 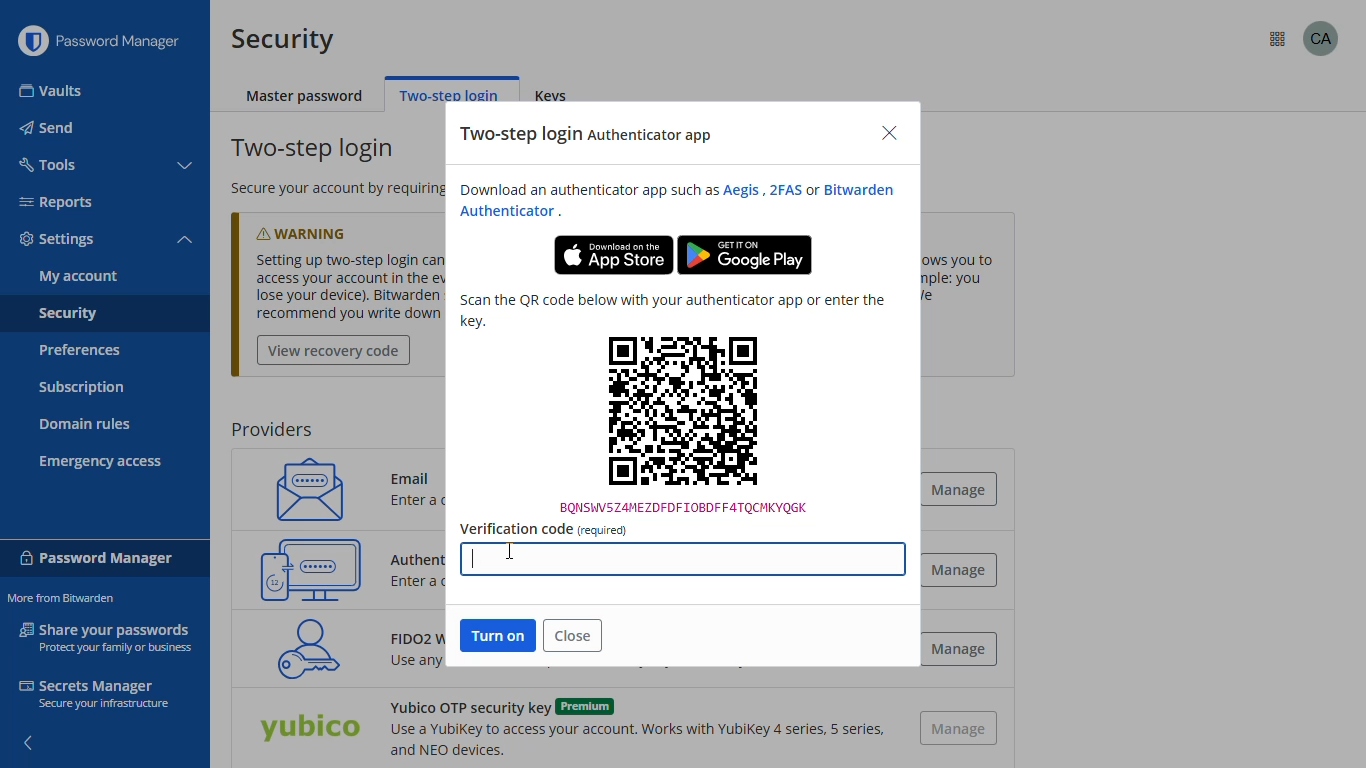 I want to click on QR code, so click(x=684, y=424).